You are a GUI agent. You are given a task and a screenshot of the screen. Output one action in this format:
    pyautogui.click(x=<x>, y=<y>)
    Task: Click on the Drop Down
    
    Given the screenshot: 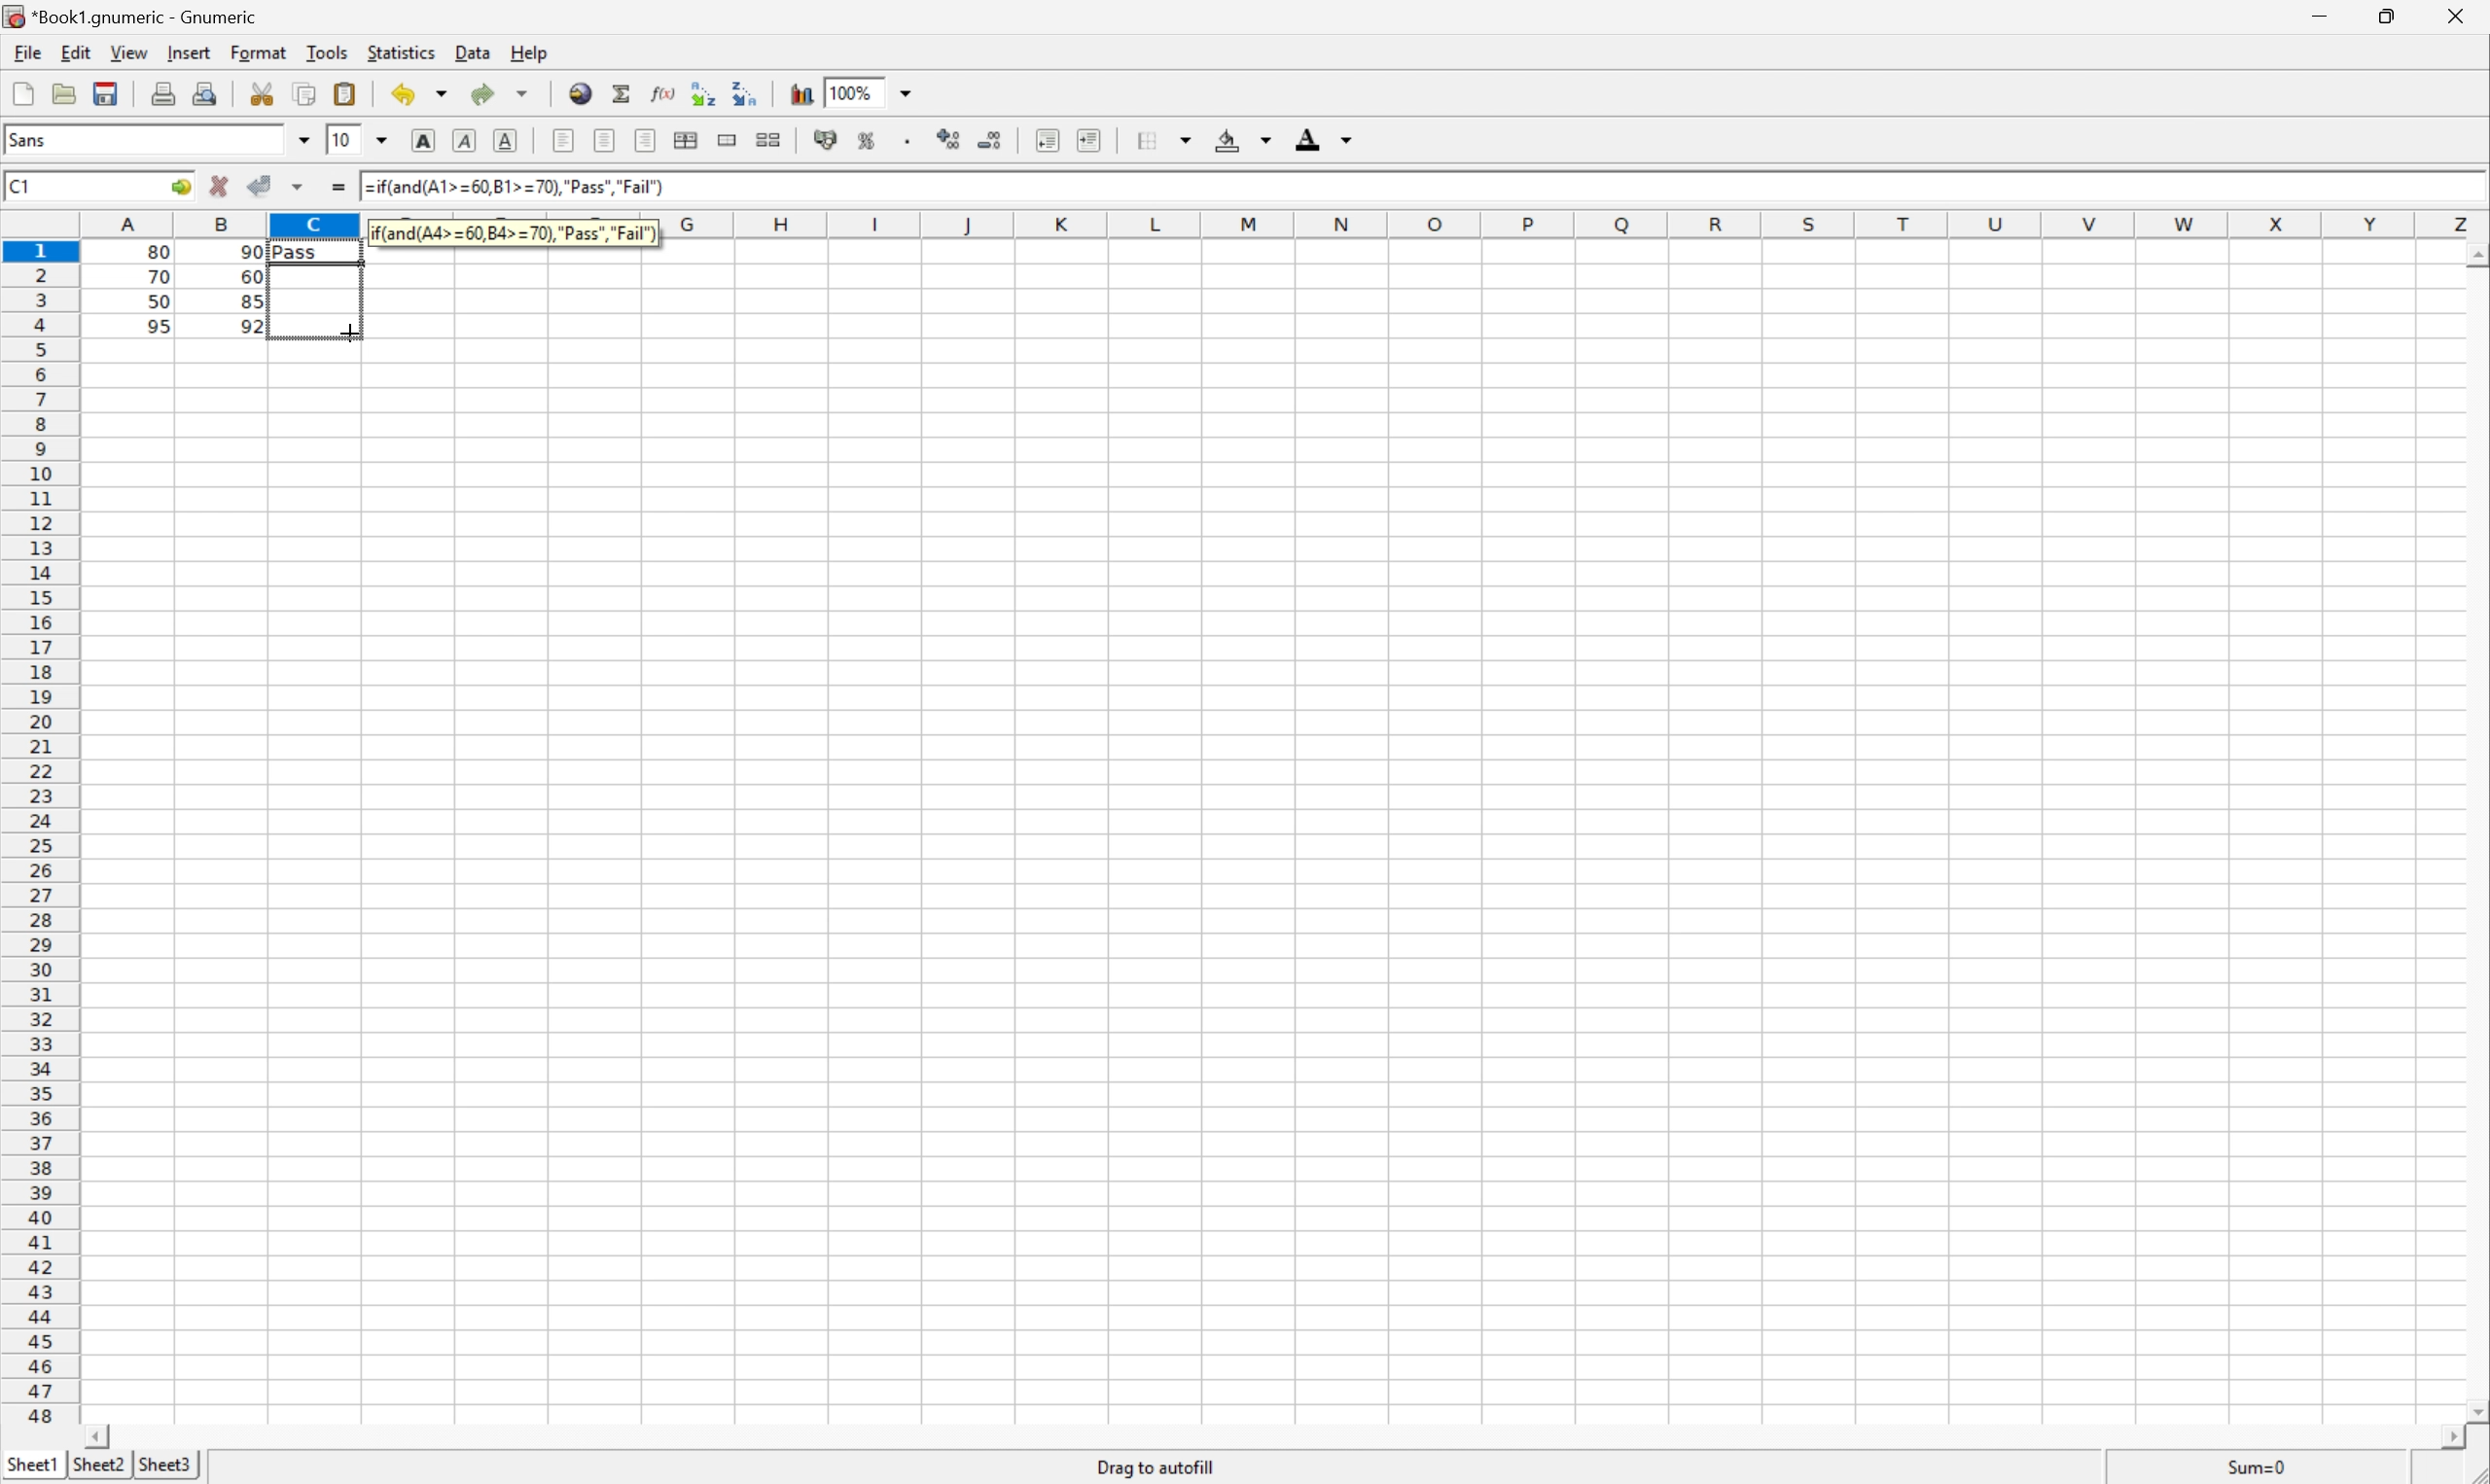 What is the action you would take?
    pyautogui.click(x=522, y=89)
    